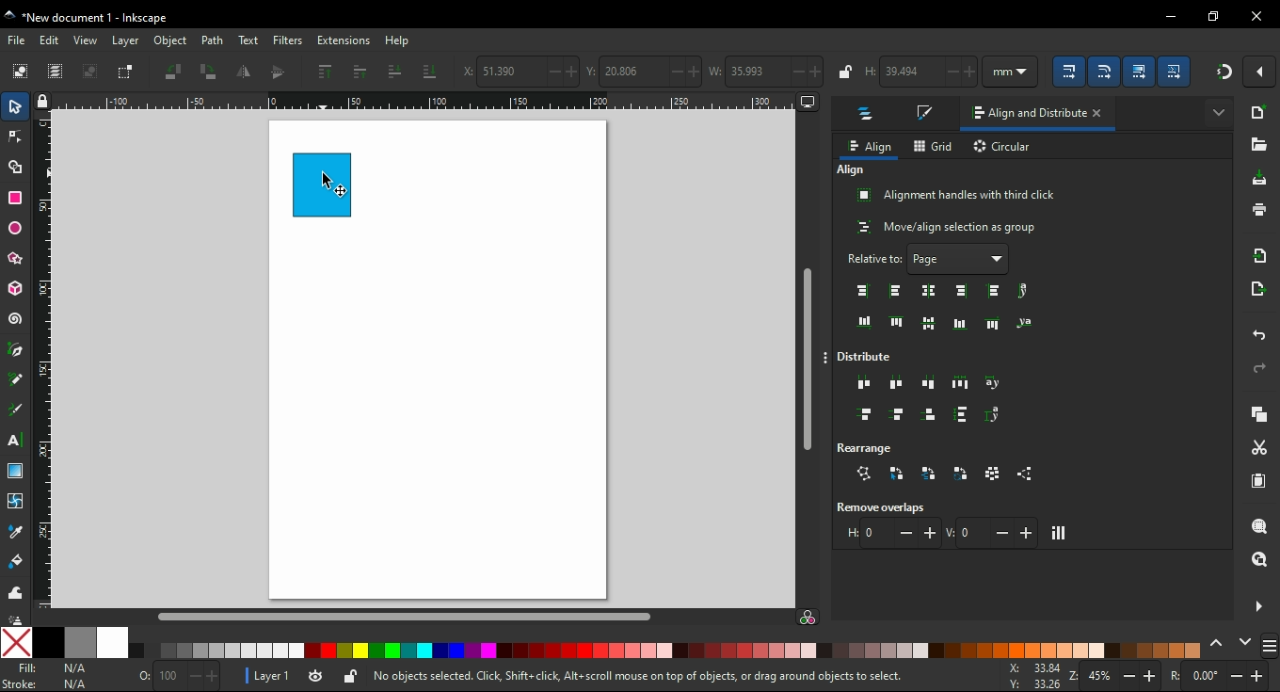  What do you see at coordinates (16, 225) in the screenshot?
I see `ellipse/arc tool` at bounding box center [16, 225].